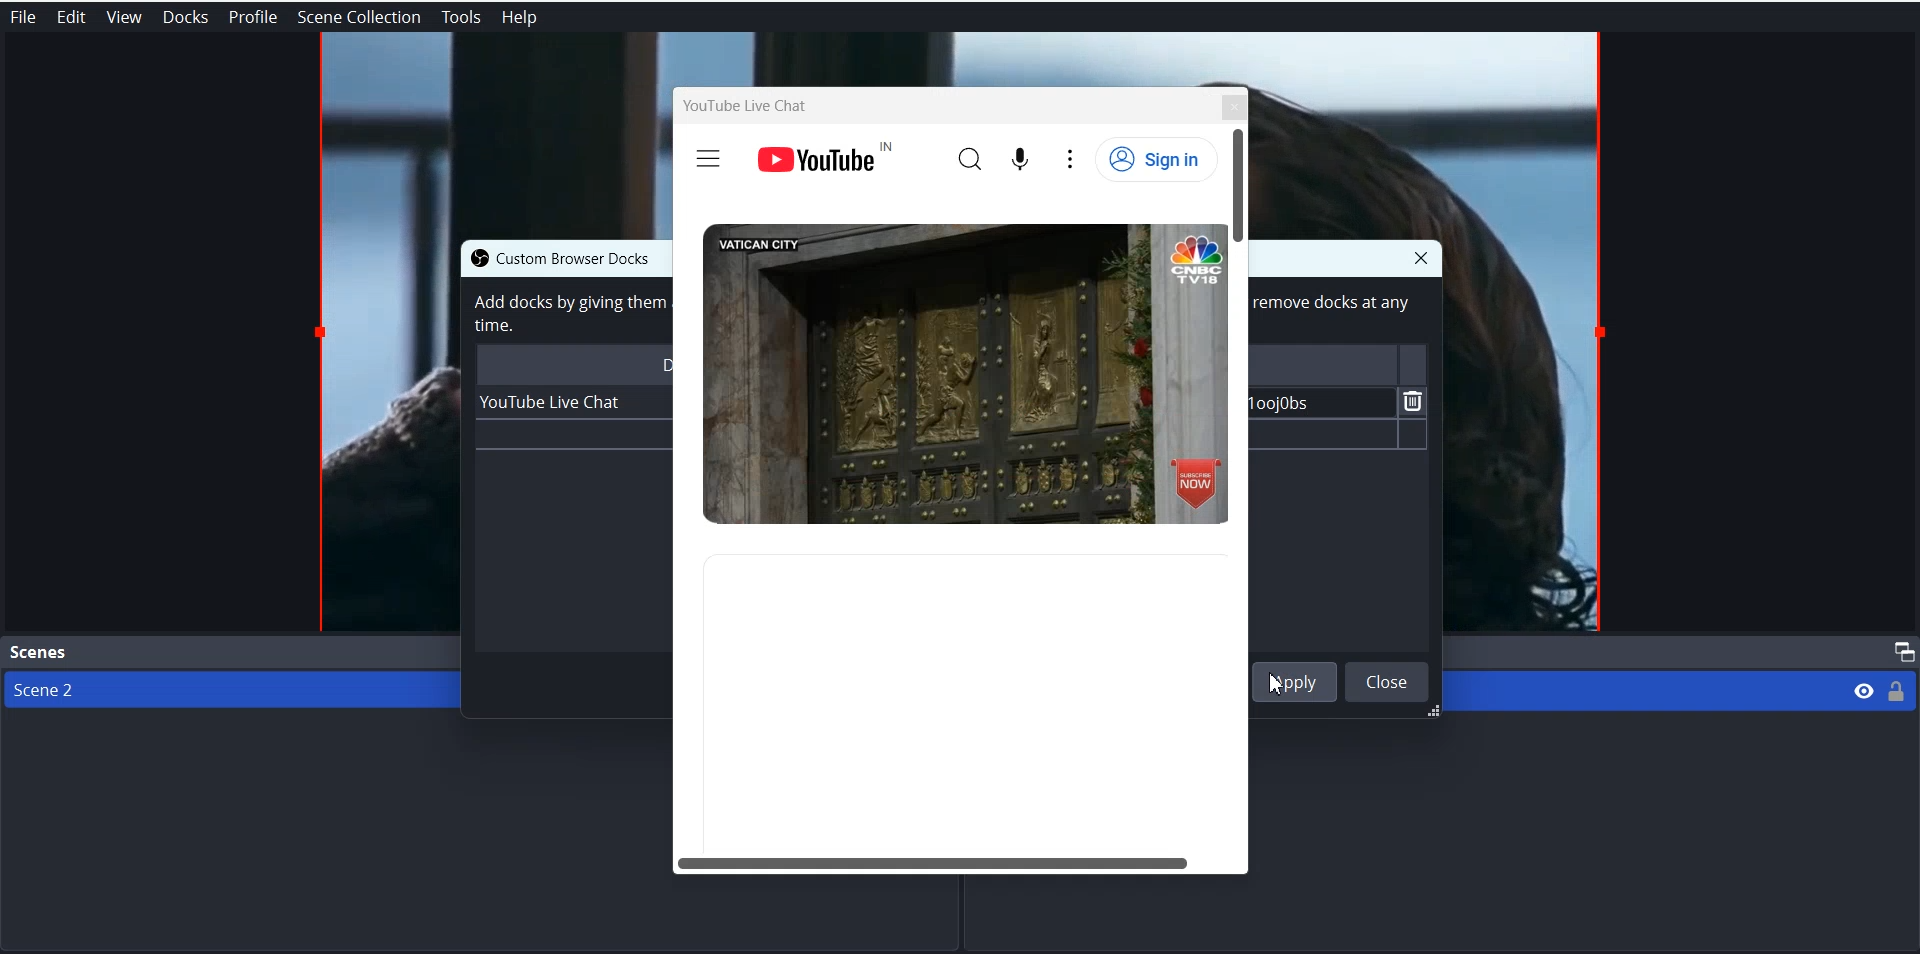 The width and height of the screenshot is (1920, 954). I want to click on Close, so click(1421, 257).